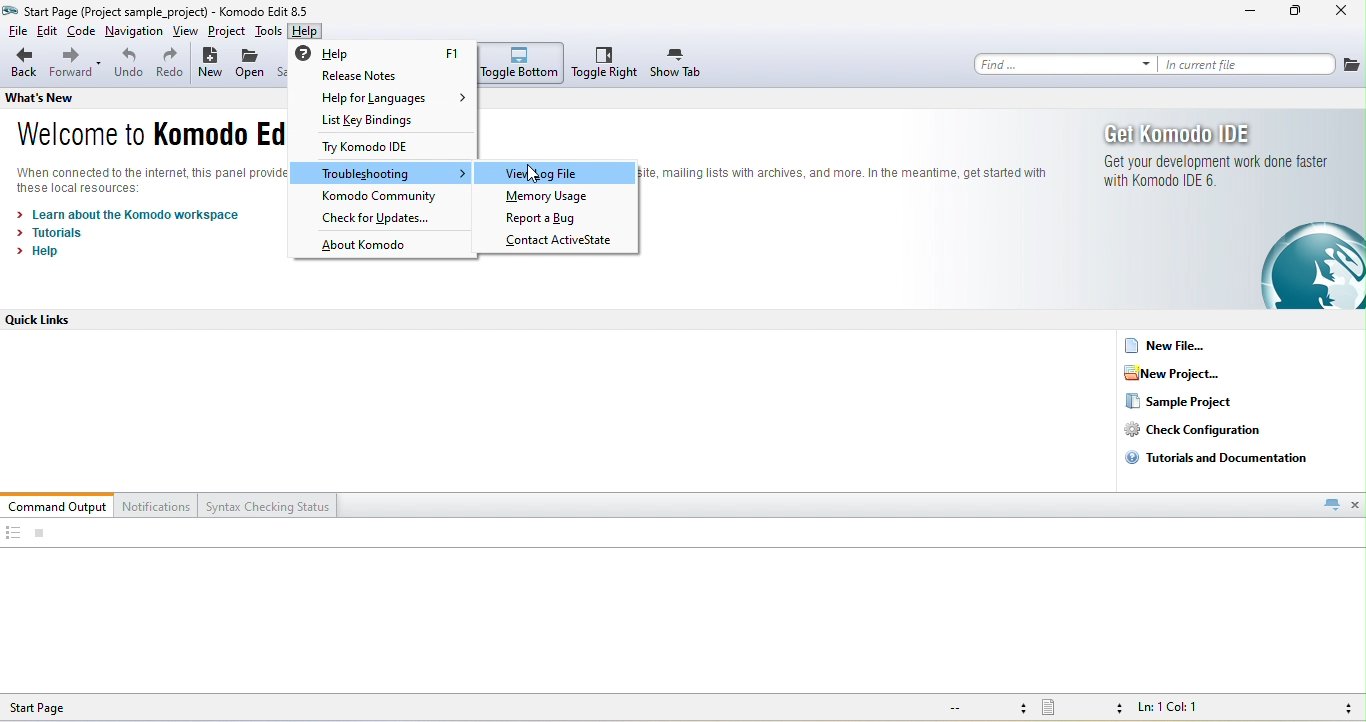 Image resolution: width=1366 pixels, height=722 pixels. I want to click on tutorials and documentation, so click(1222, 457).